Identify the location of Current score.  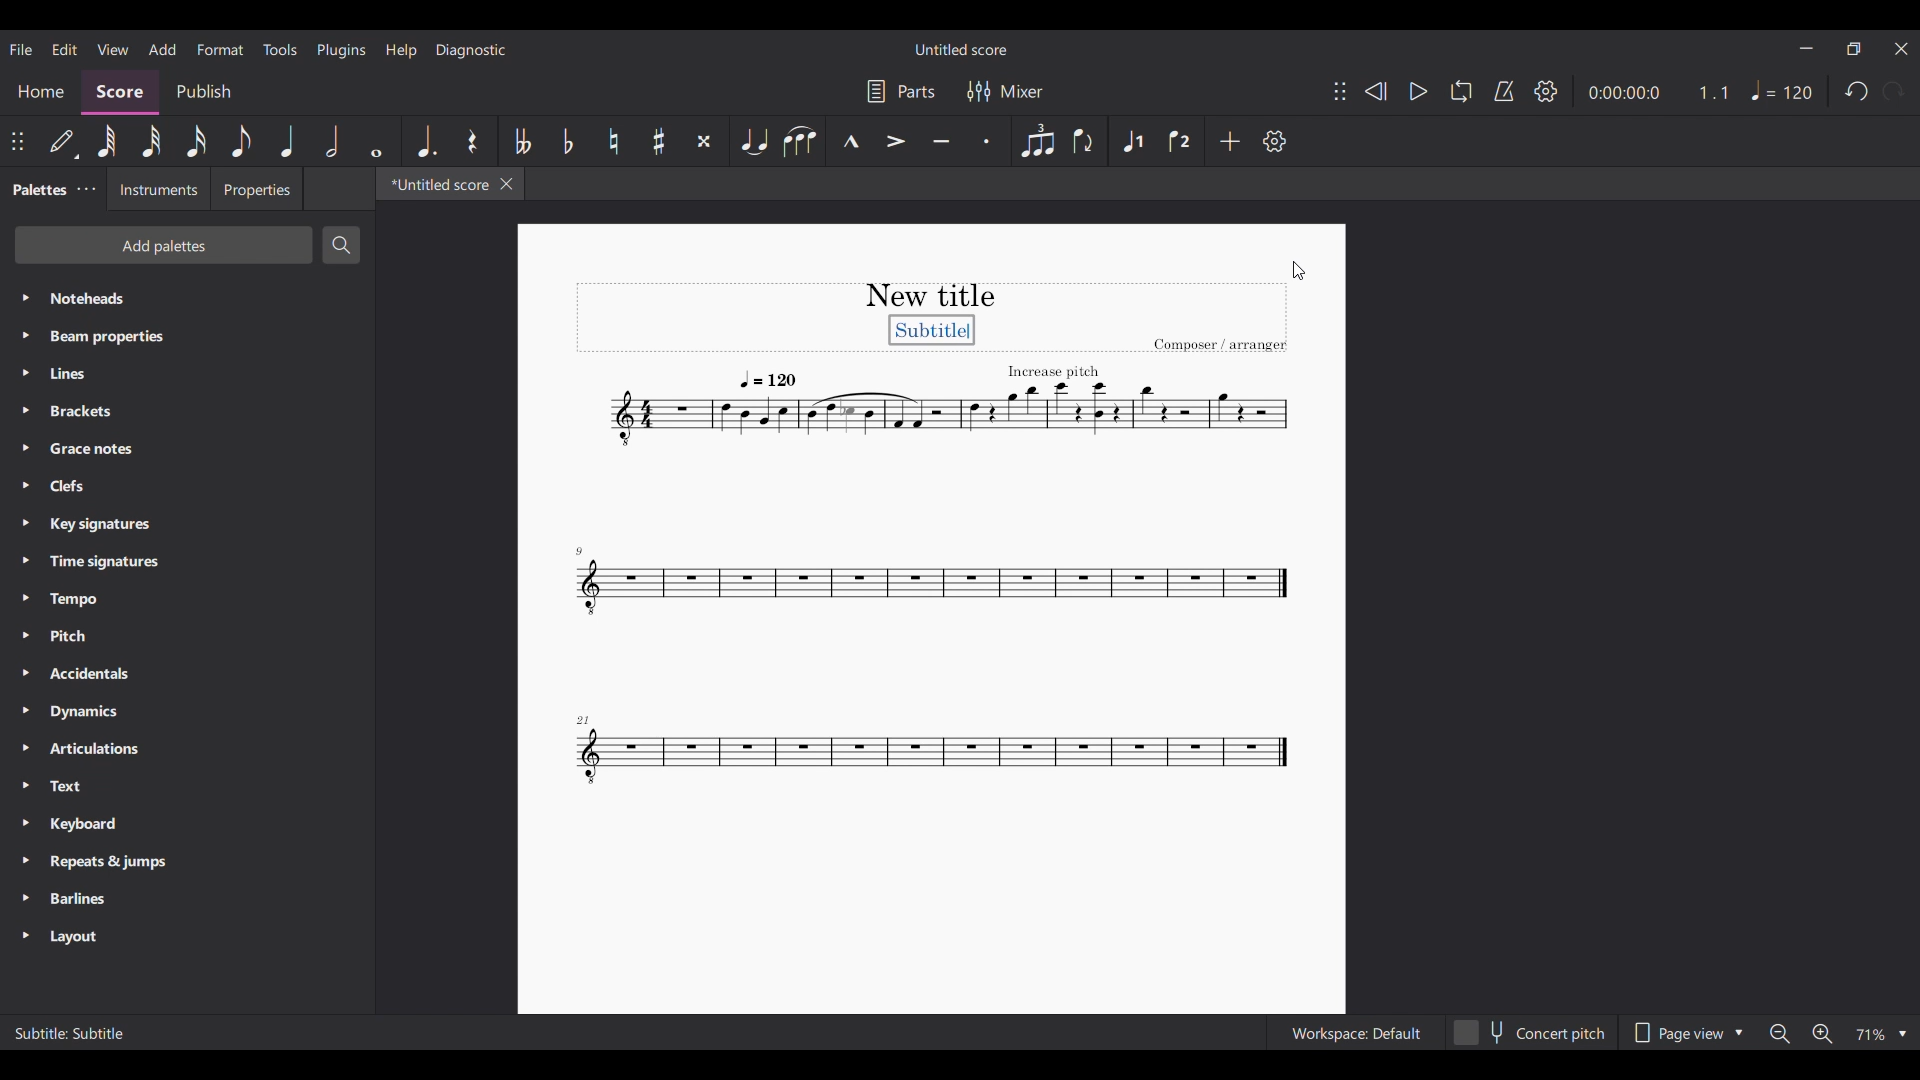
(931, 576).